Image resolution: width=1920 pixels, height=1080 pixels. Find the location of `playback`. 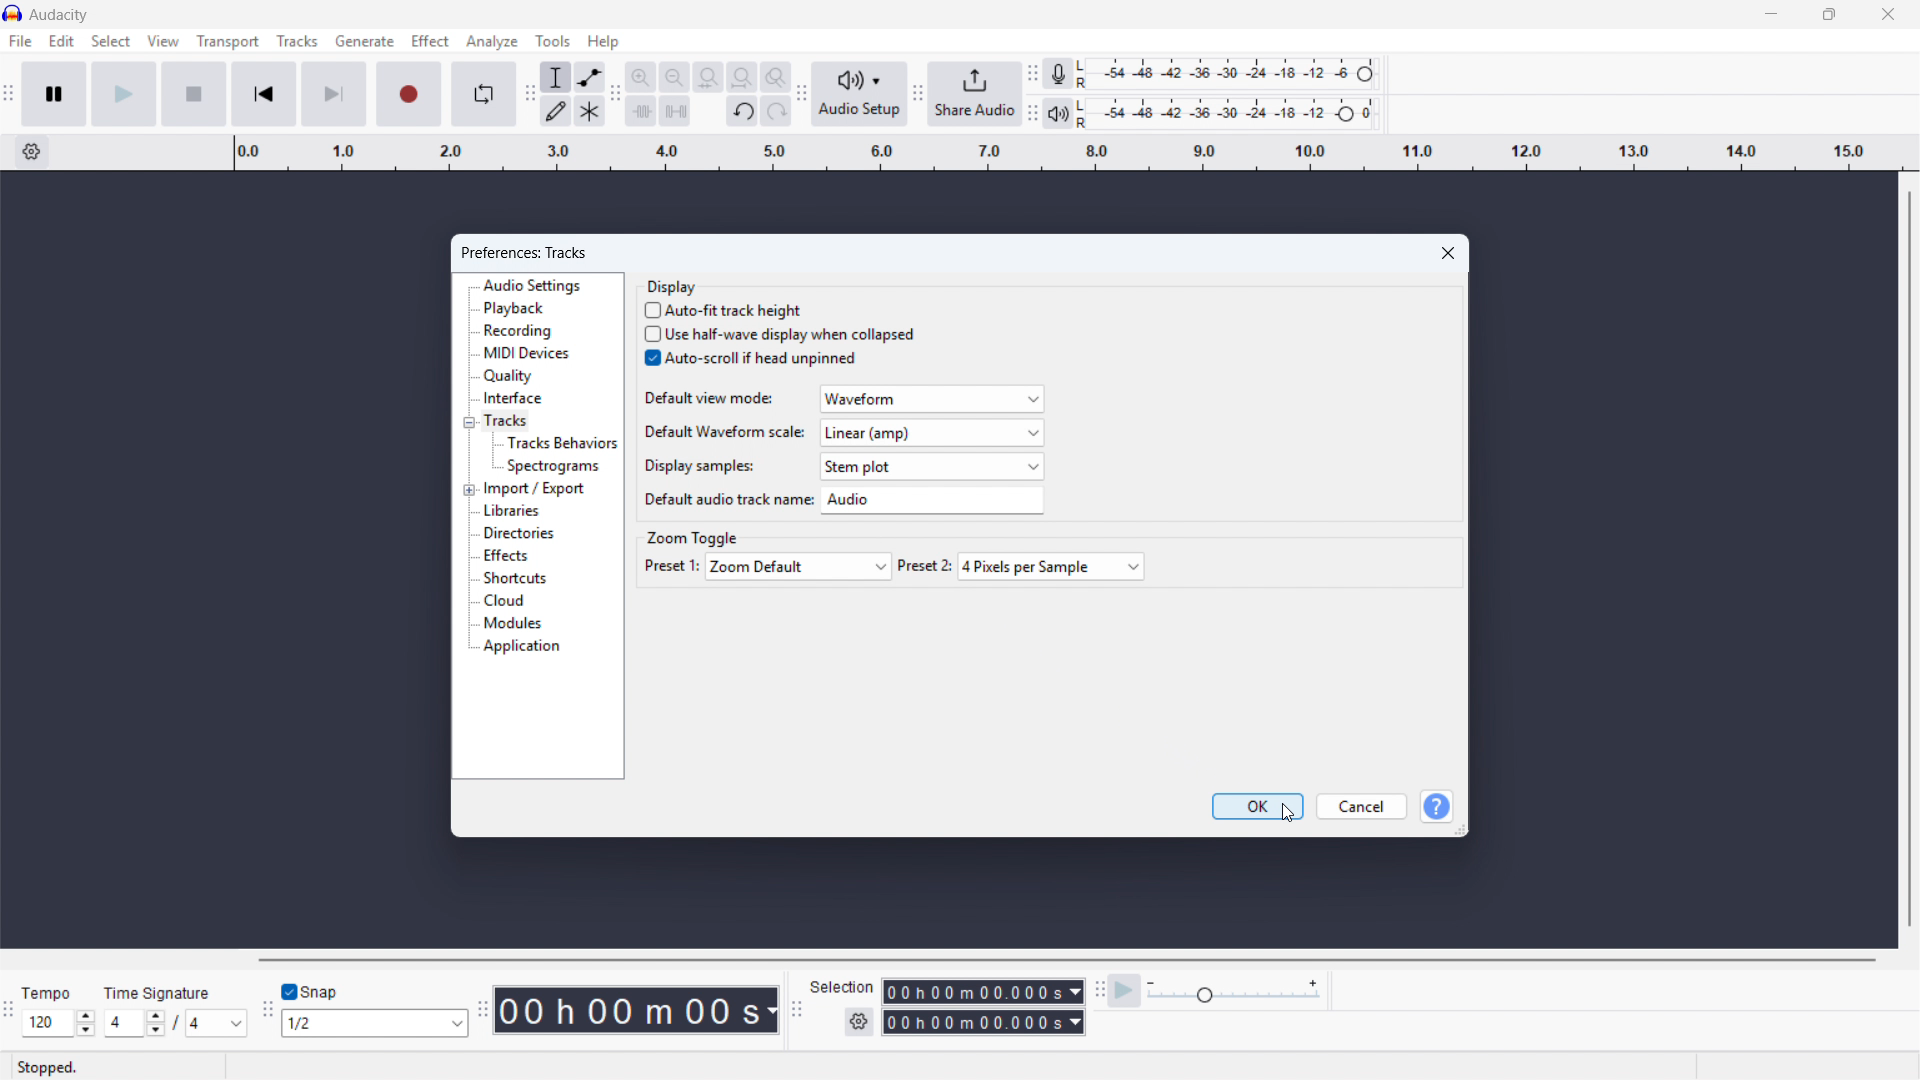

playback is located at coordinates (515, 309).